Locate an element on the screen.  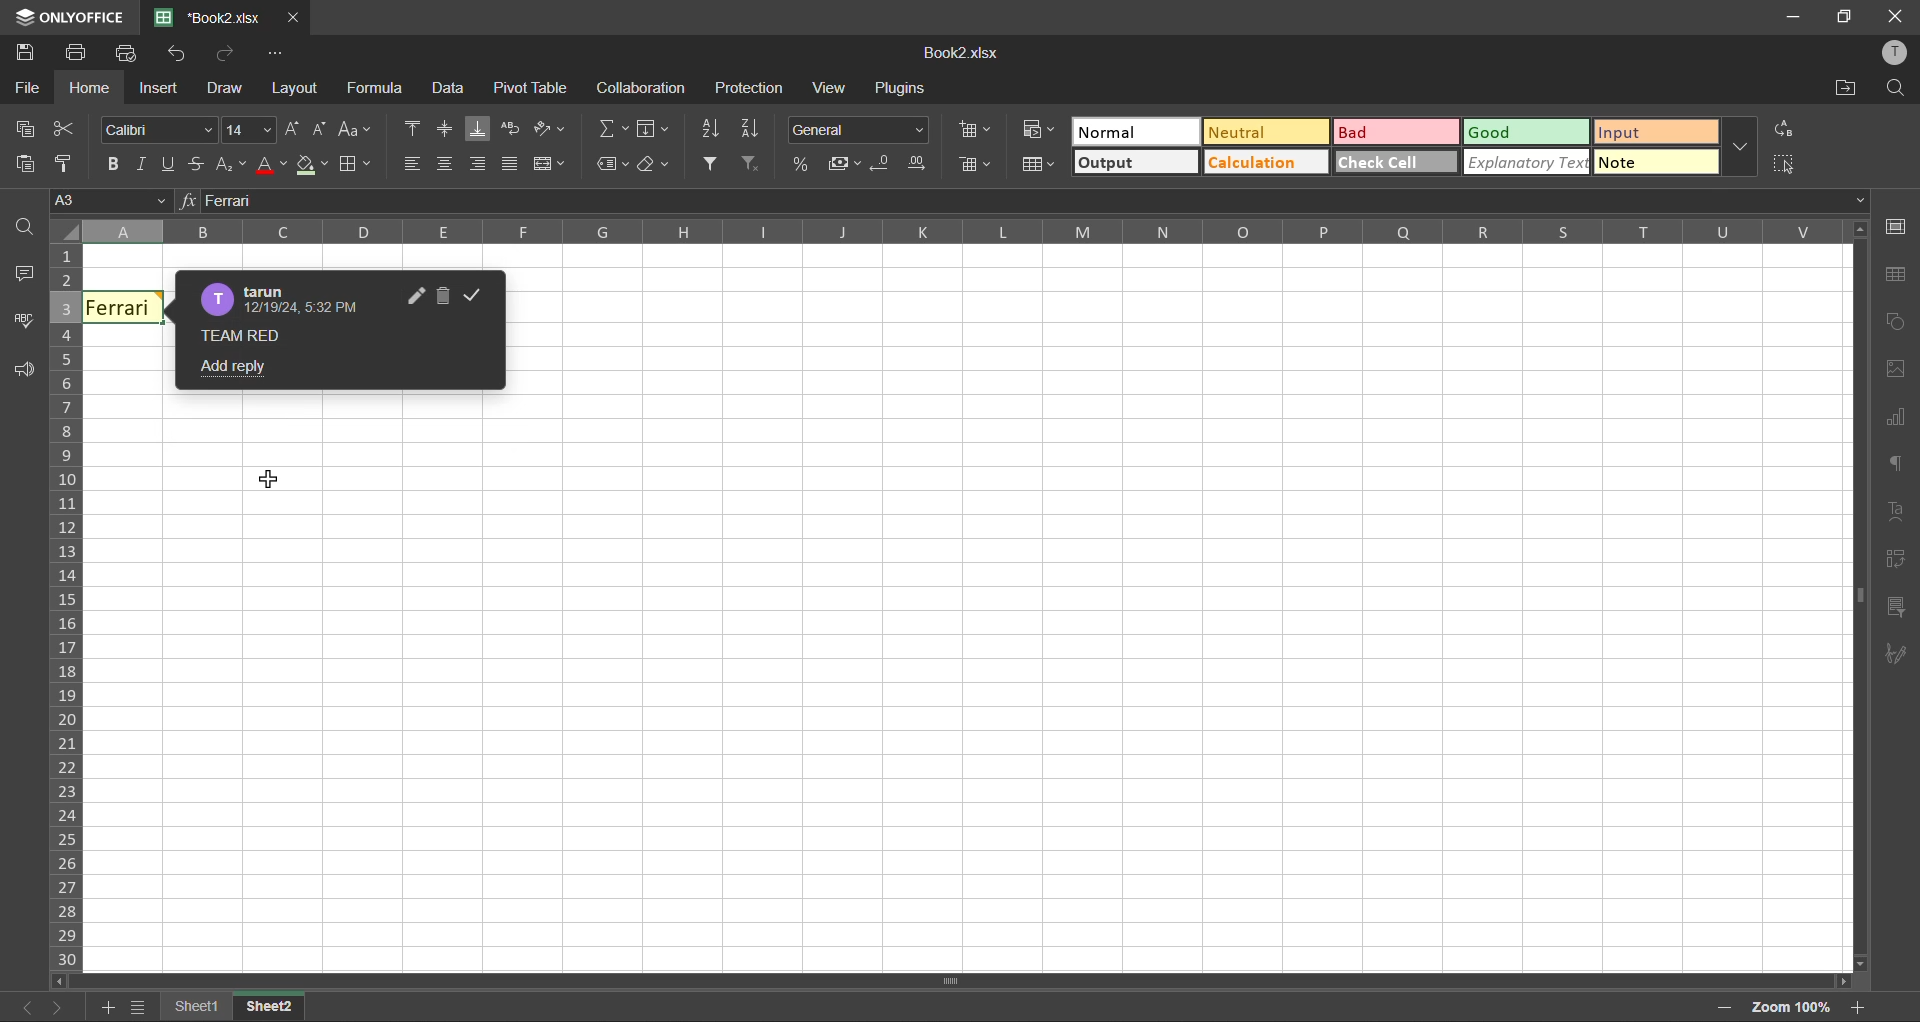
undo is located at coordinates (177, 52).